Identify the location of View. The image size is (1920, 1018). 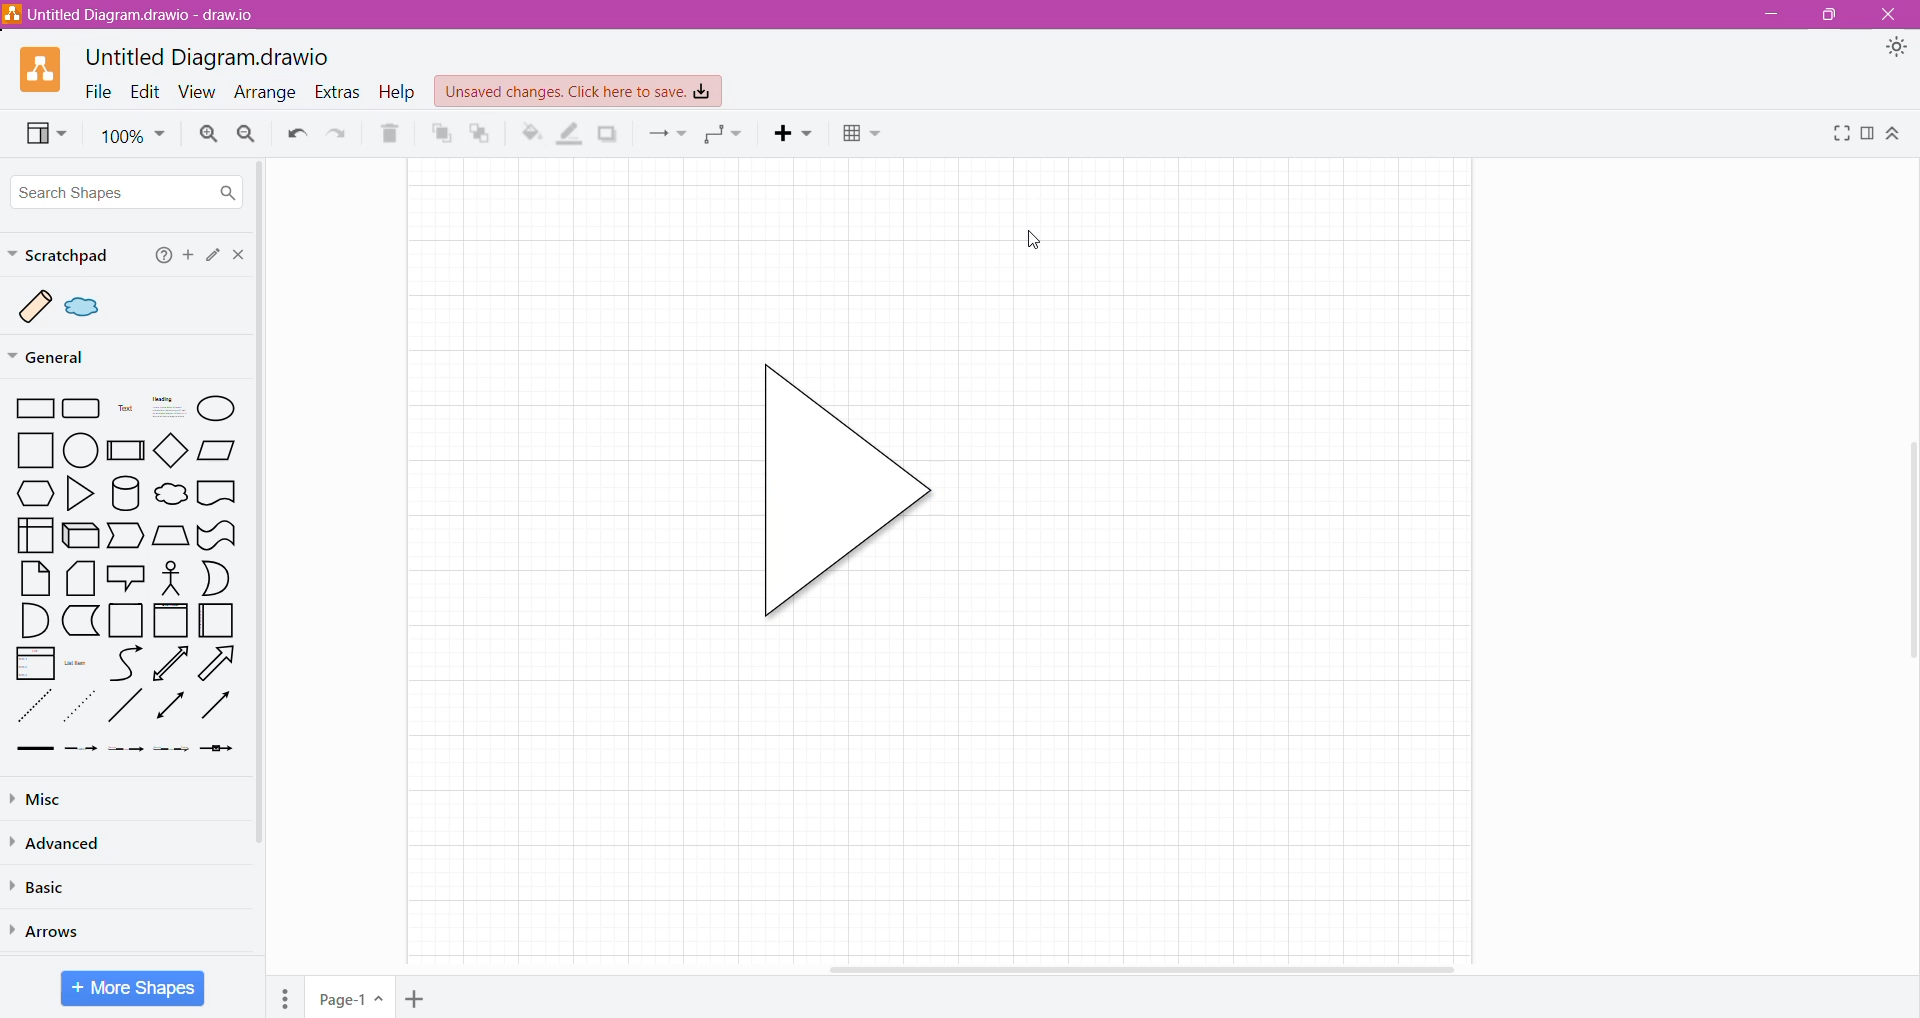
(37, 135).